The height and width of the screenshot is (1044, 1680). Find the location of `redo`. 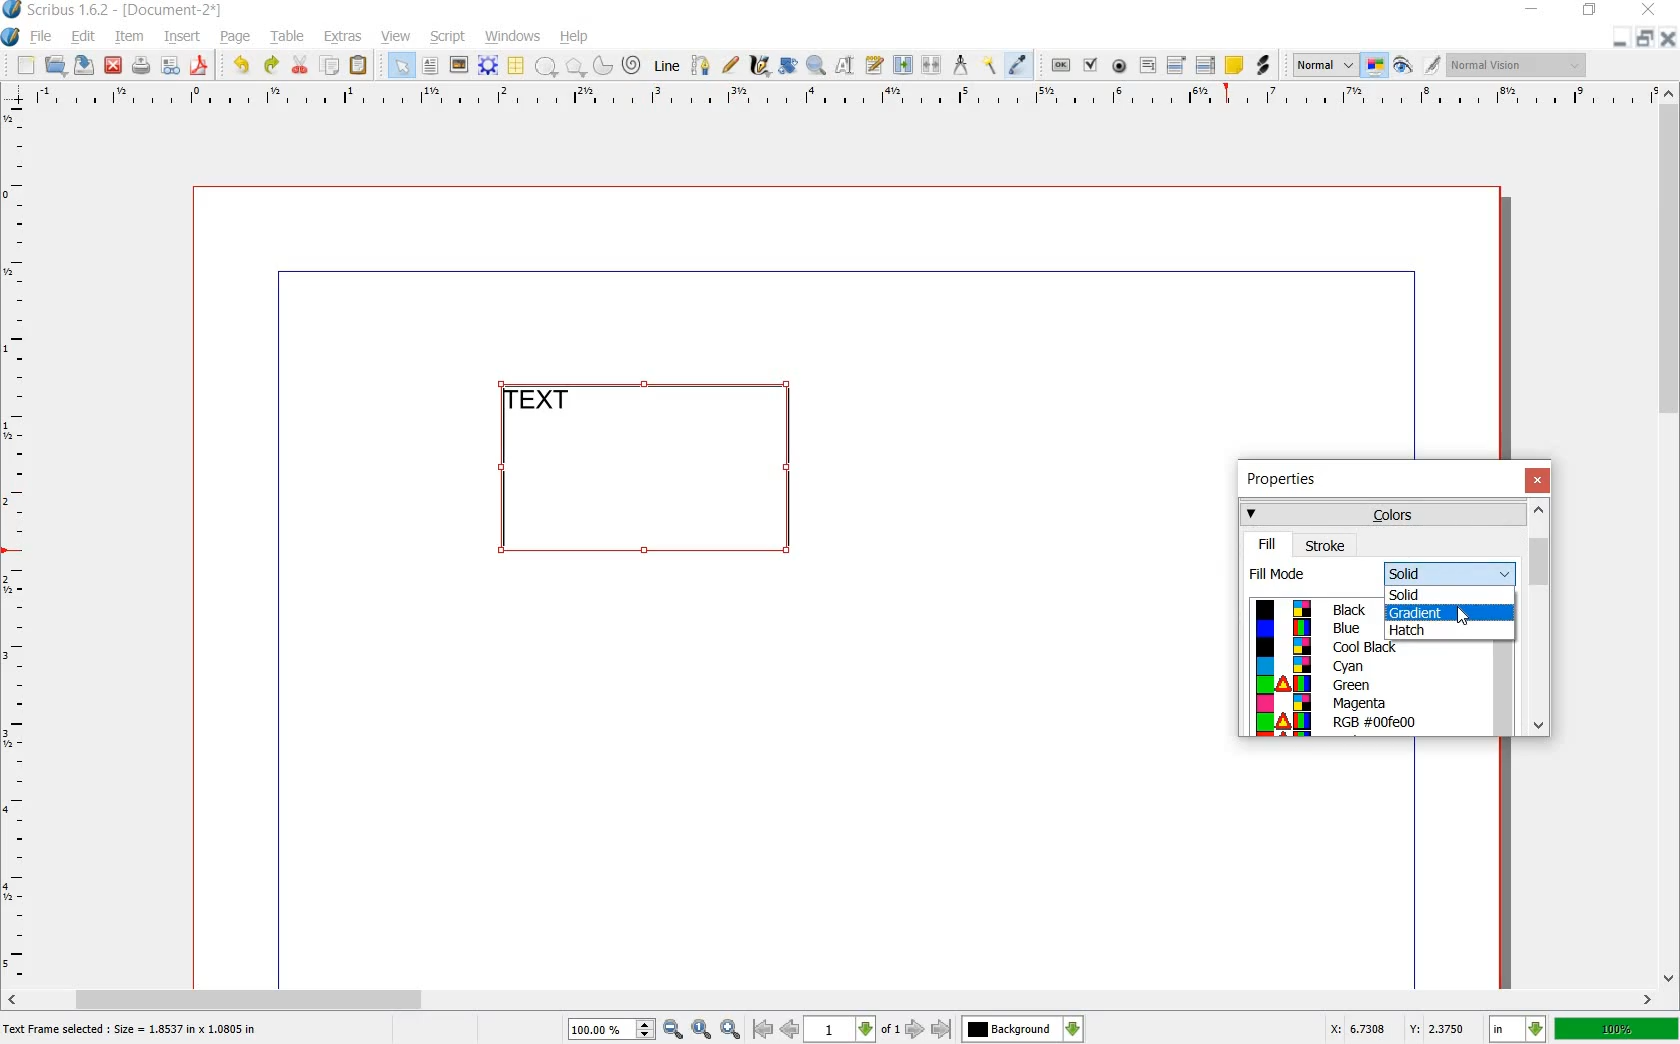

redo is located at coordinates (271, 66).